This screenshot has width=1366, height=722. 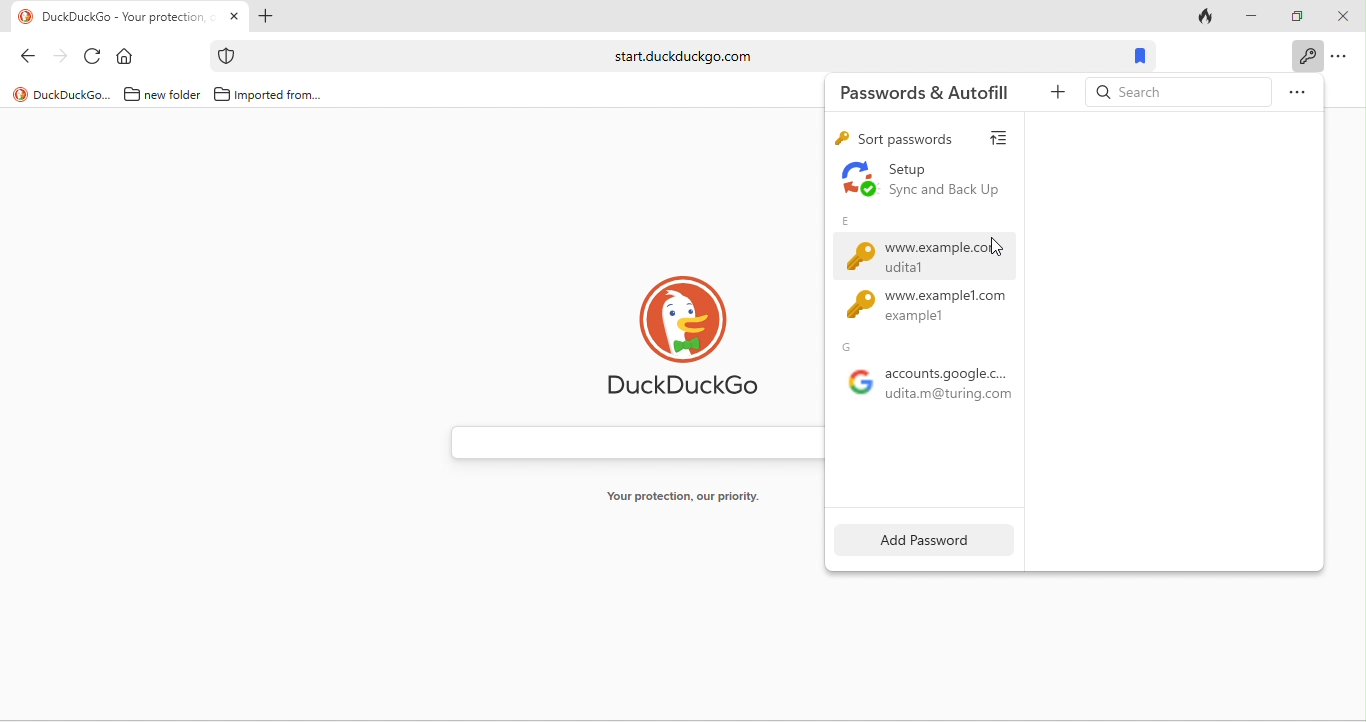 I want to click on imported form, so click(x=270, y=95).